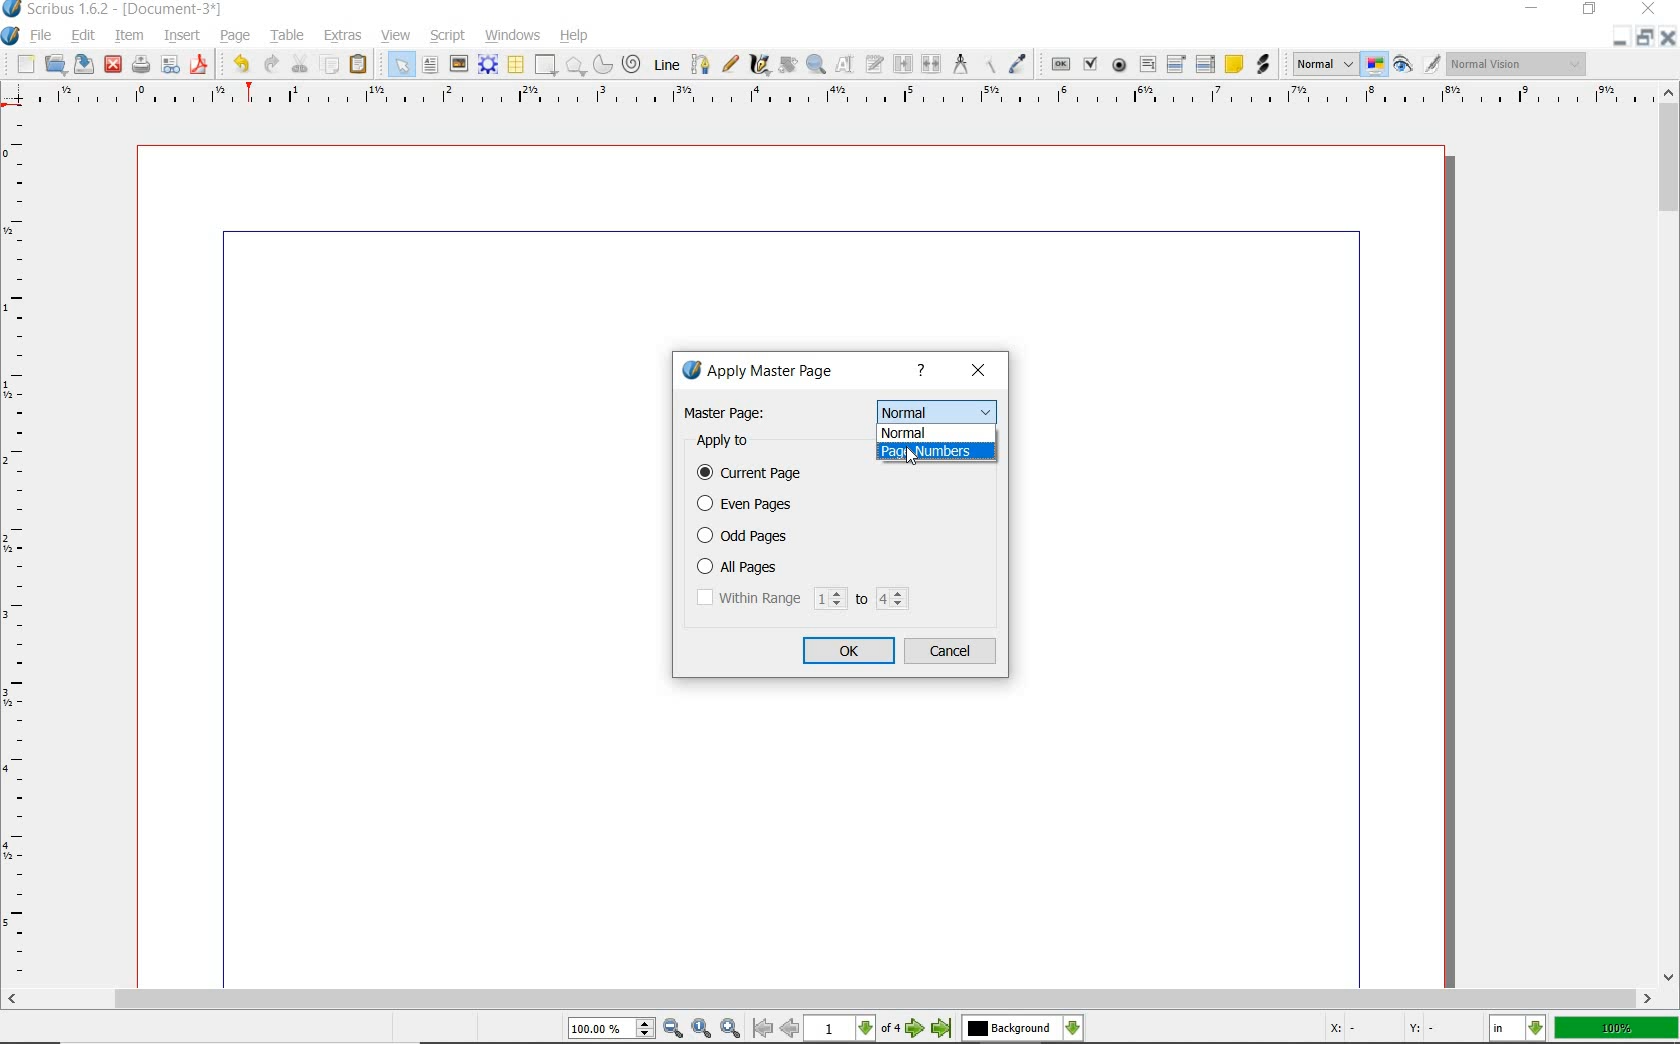 This screenshot has width=1680, height=1044. Describe the element at coordinates (764, 373) in the screenshot. I see `apply master page` at that location.